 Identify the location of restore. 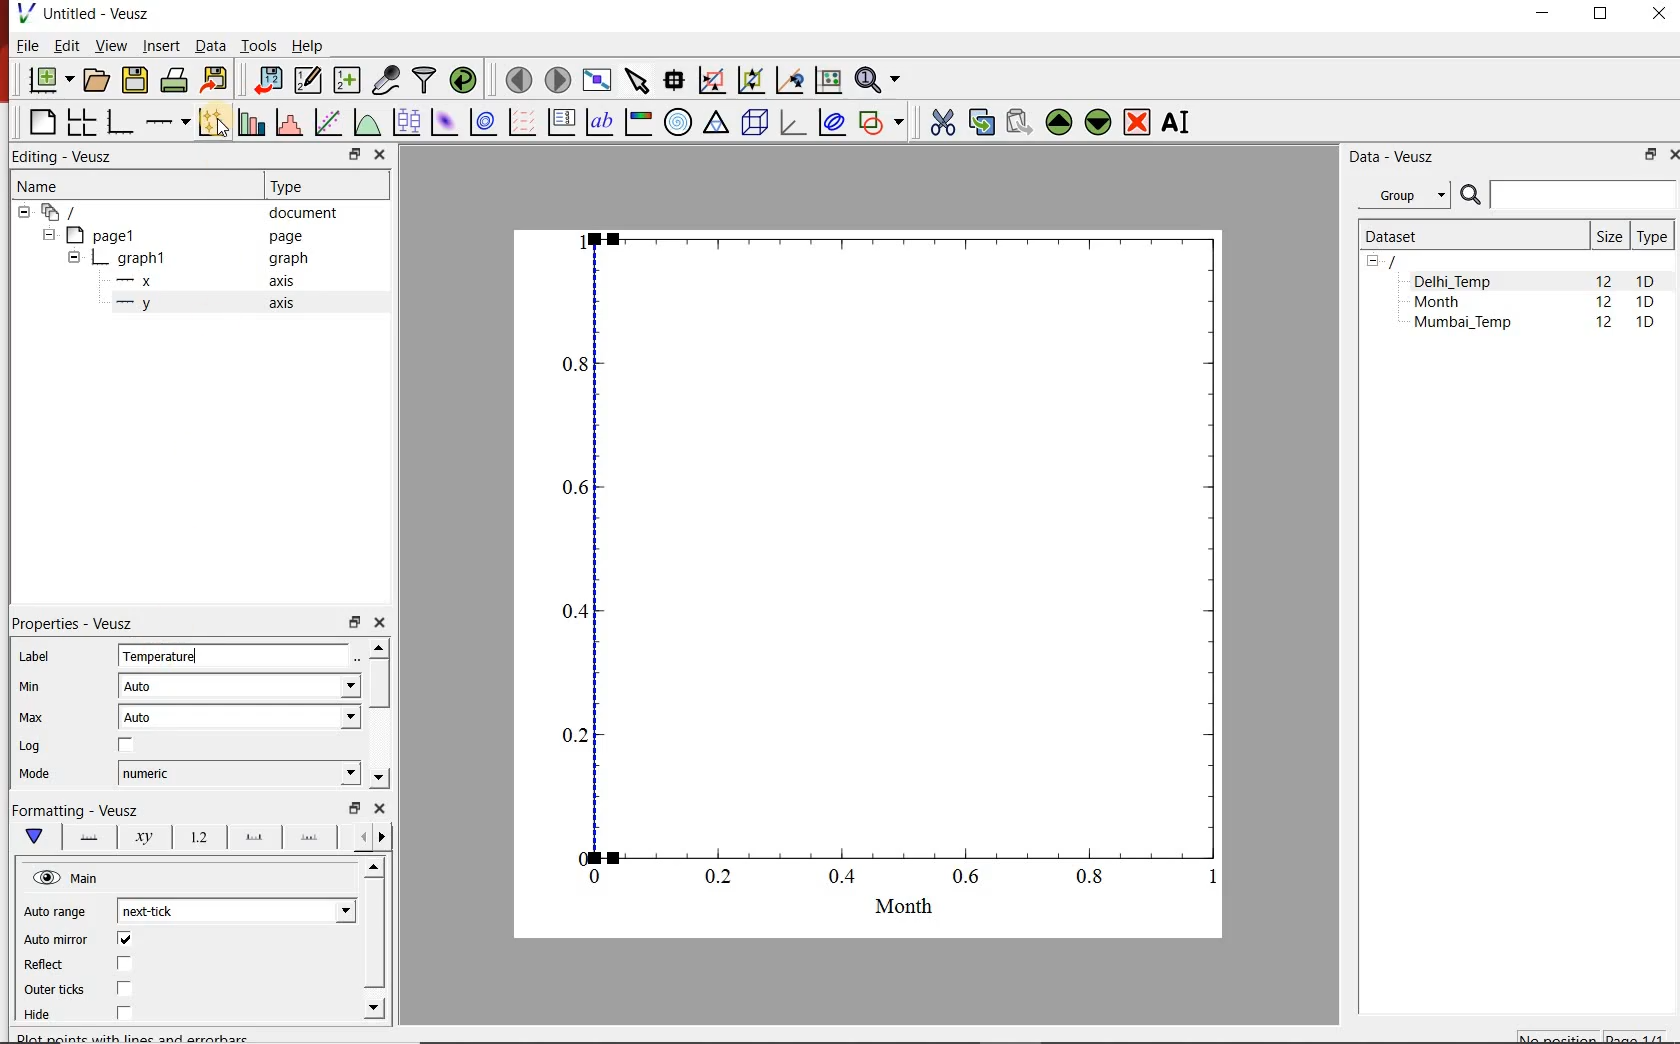
(356, 154).